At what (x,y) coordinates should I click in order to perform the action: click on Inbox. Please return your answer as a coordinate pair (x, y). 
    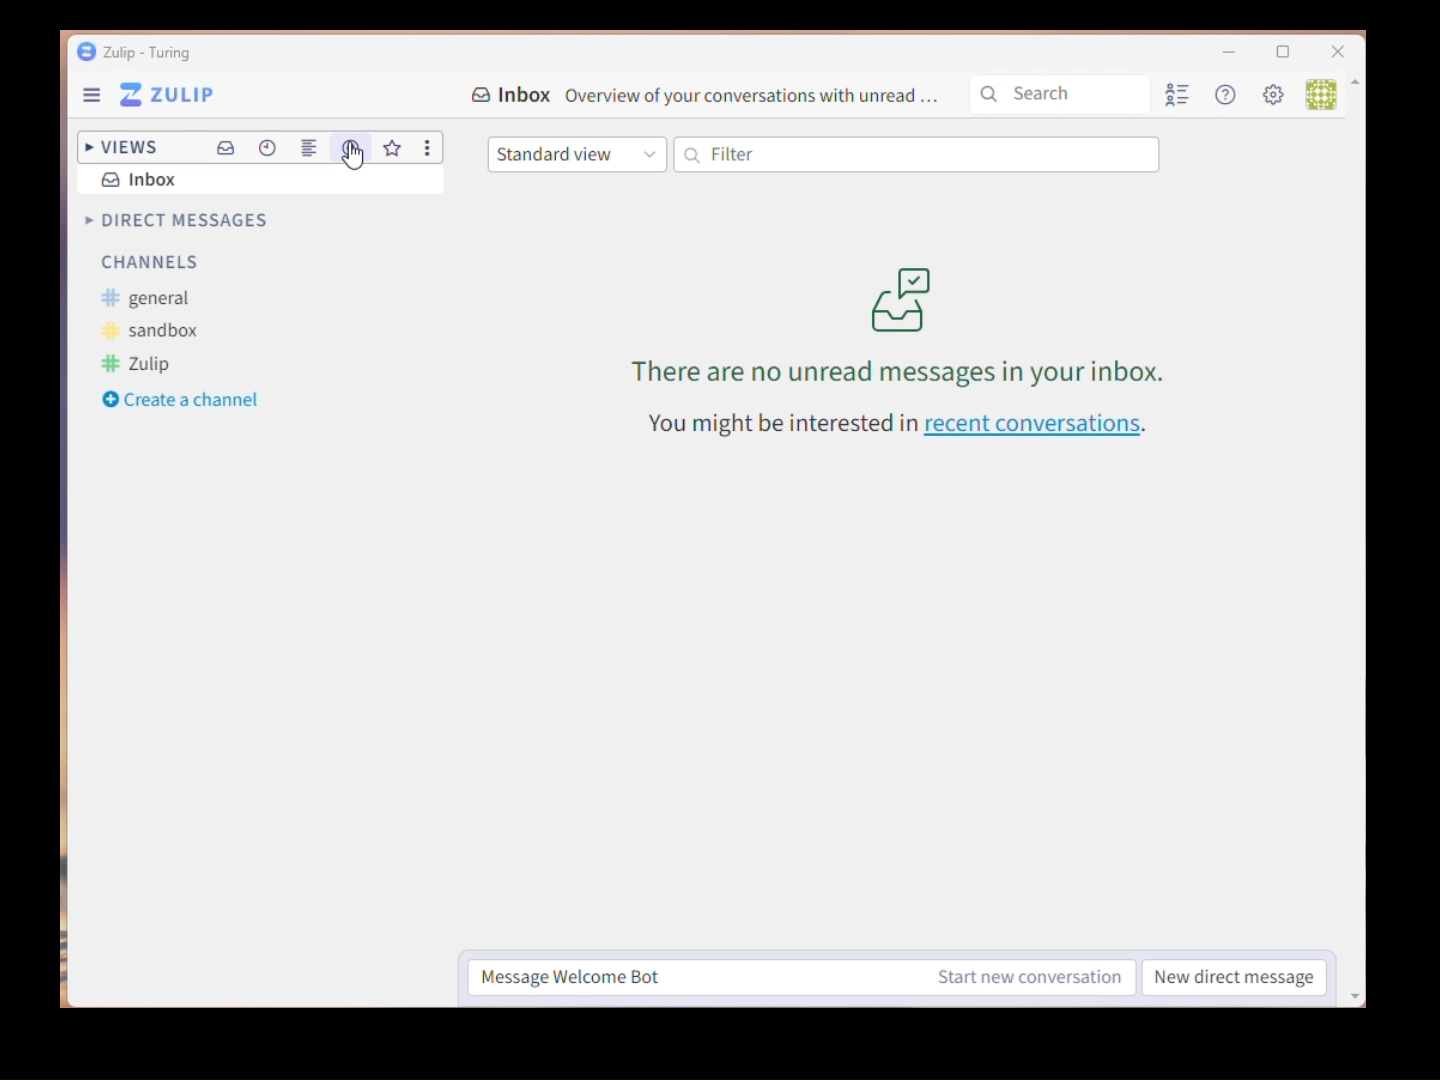
    Looking at the image, I should click on (707, 96).